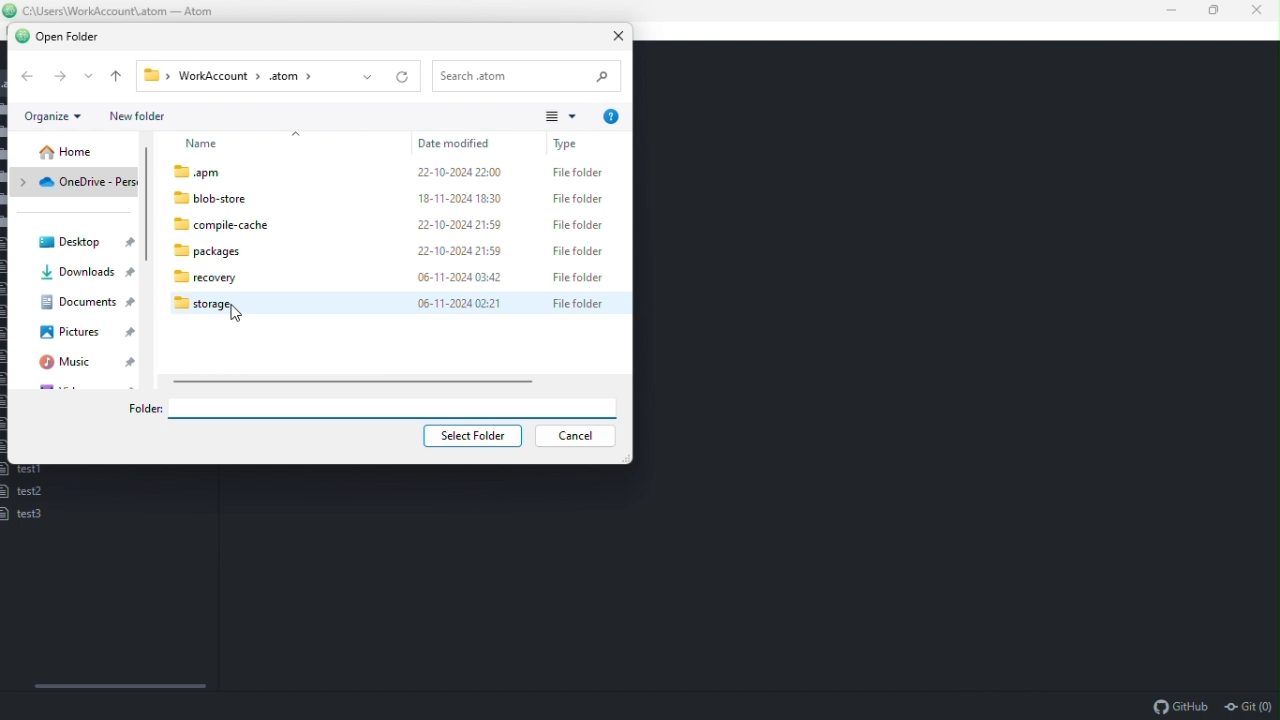  What do you see at coordinates (1180, 706) in the screenshot?
I see `github` at bounding box center [1180, 706].